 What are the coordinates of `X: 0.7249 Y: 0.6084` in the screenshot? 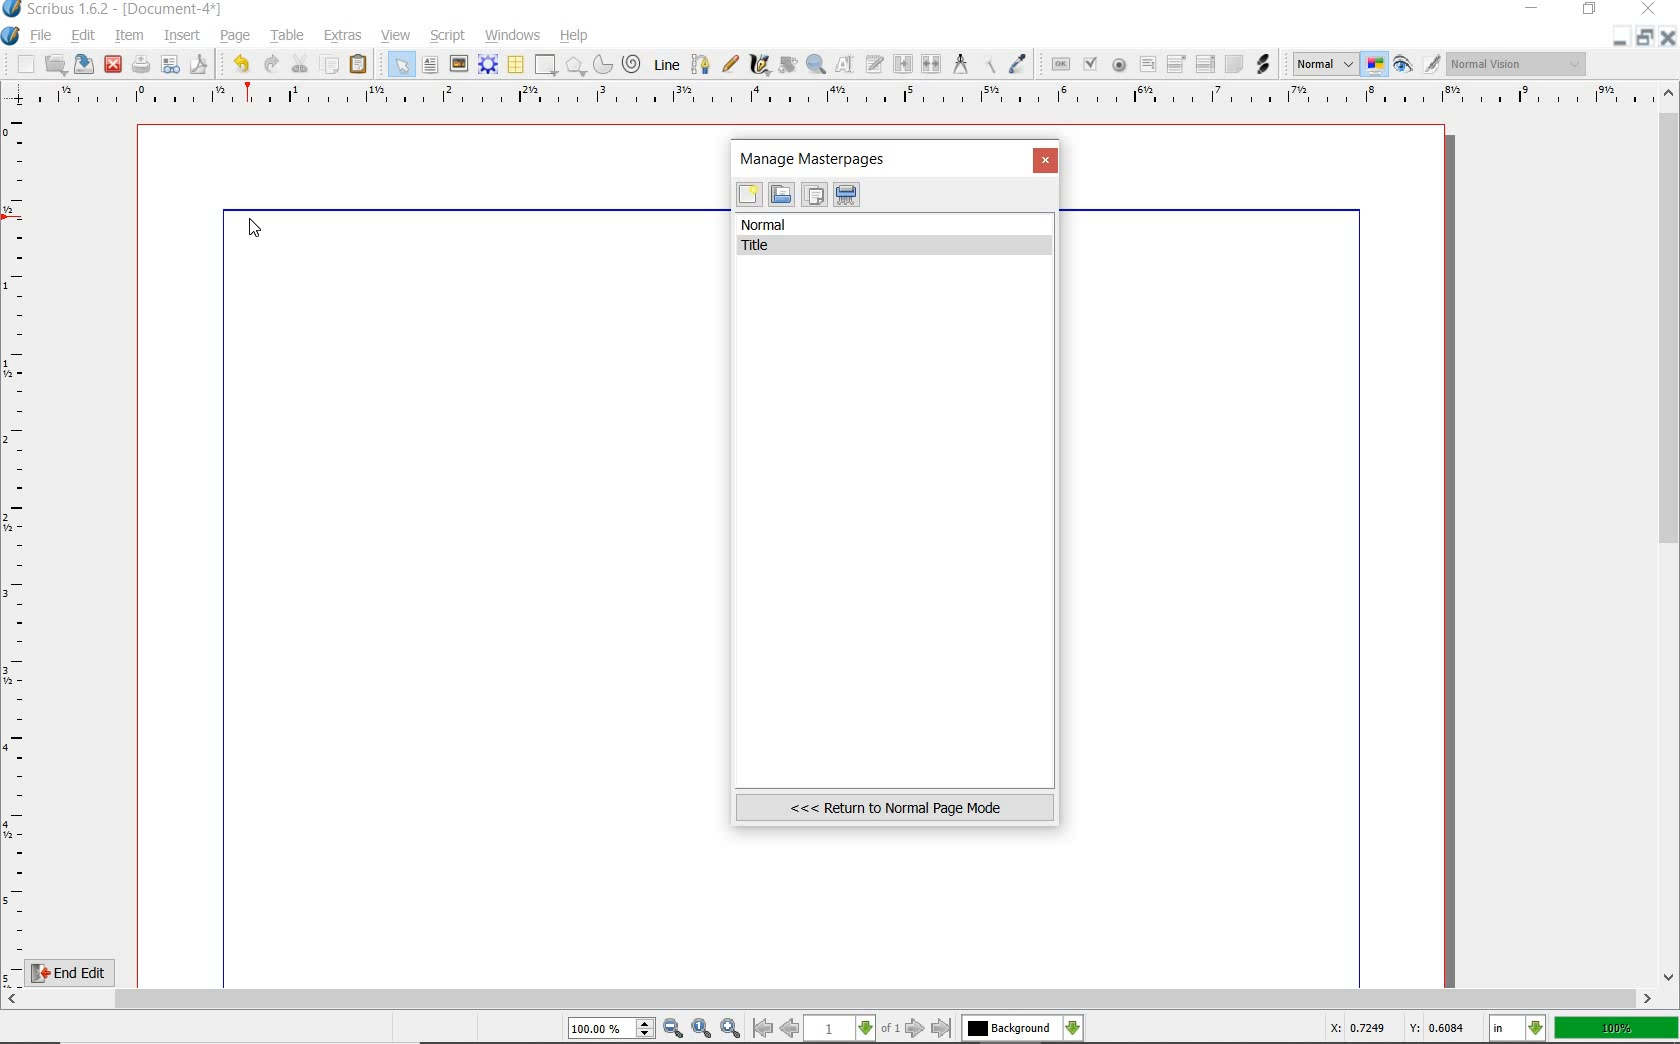 It's located at (1397, 1030).